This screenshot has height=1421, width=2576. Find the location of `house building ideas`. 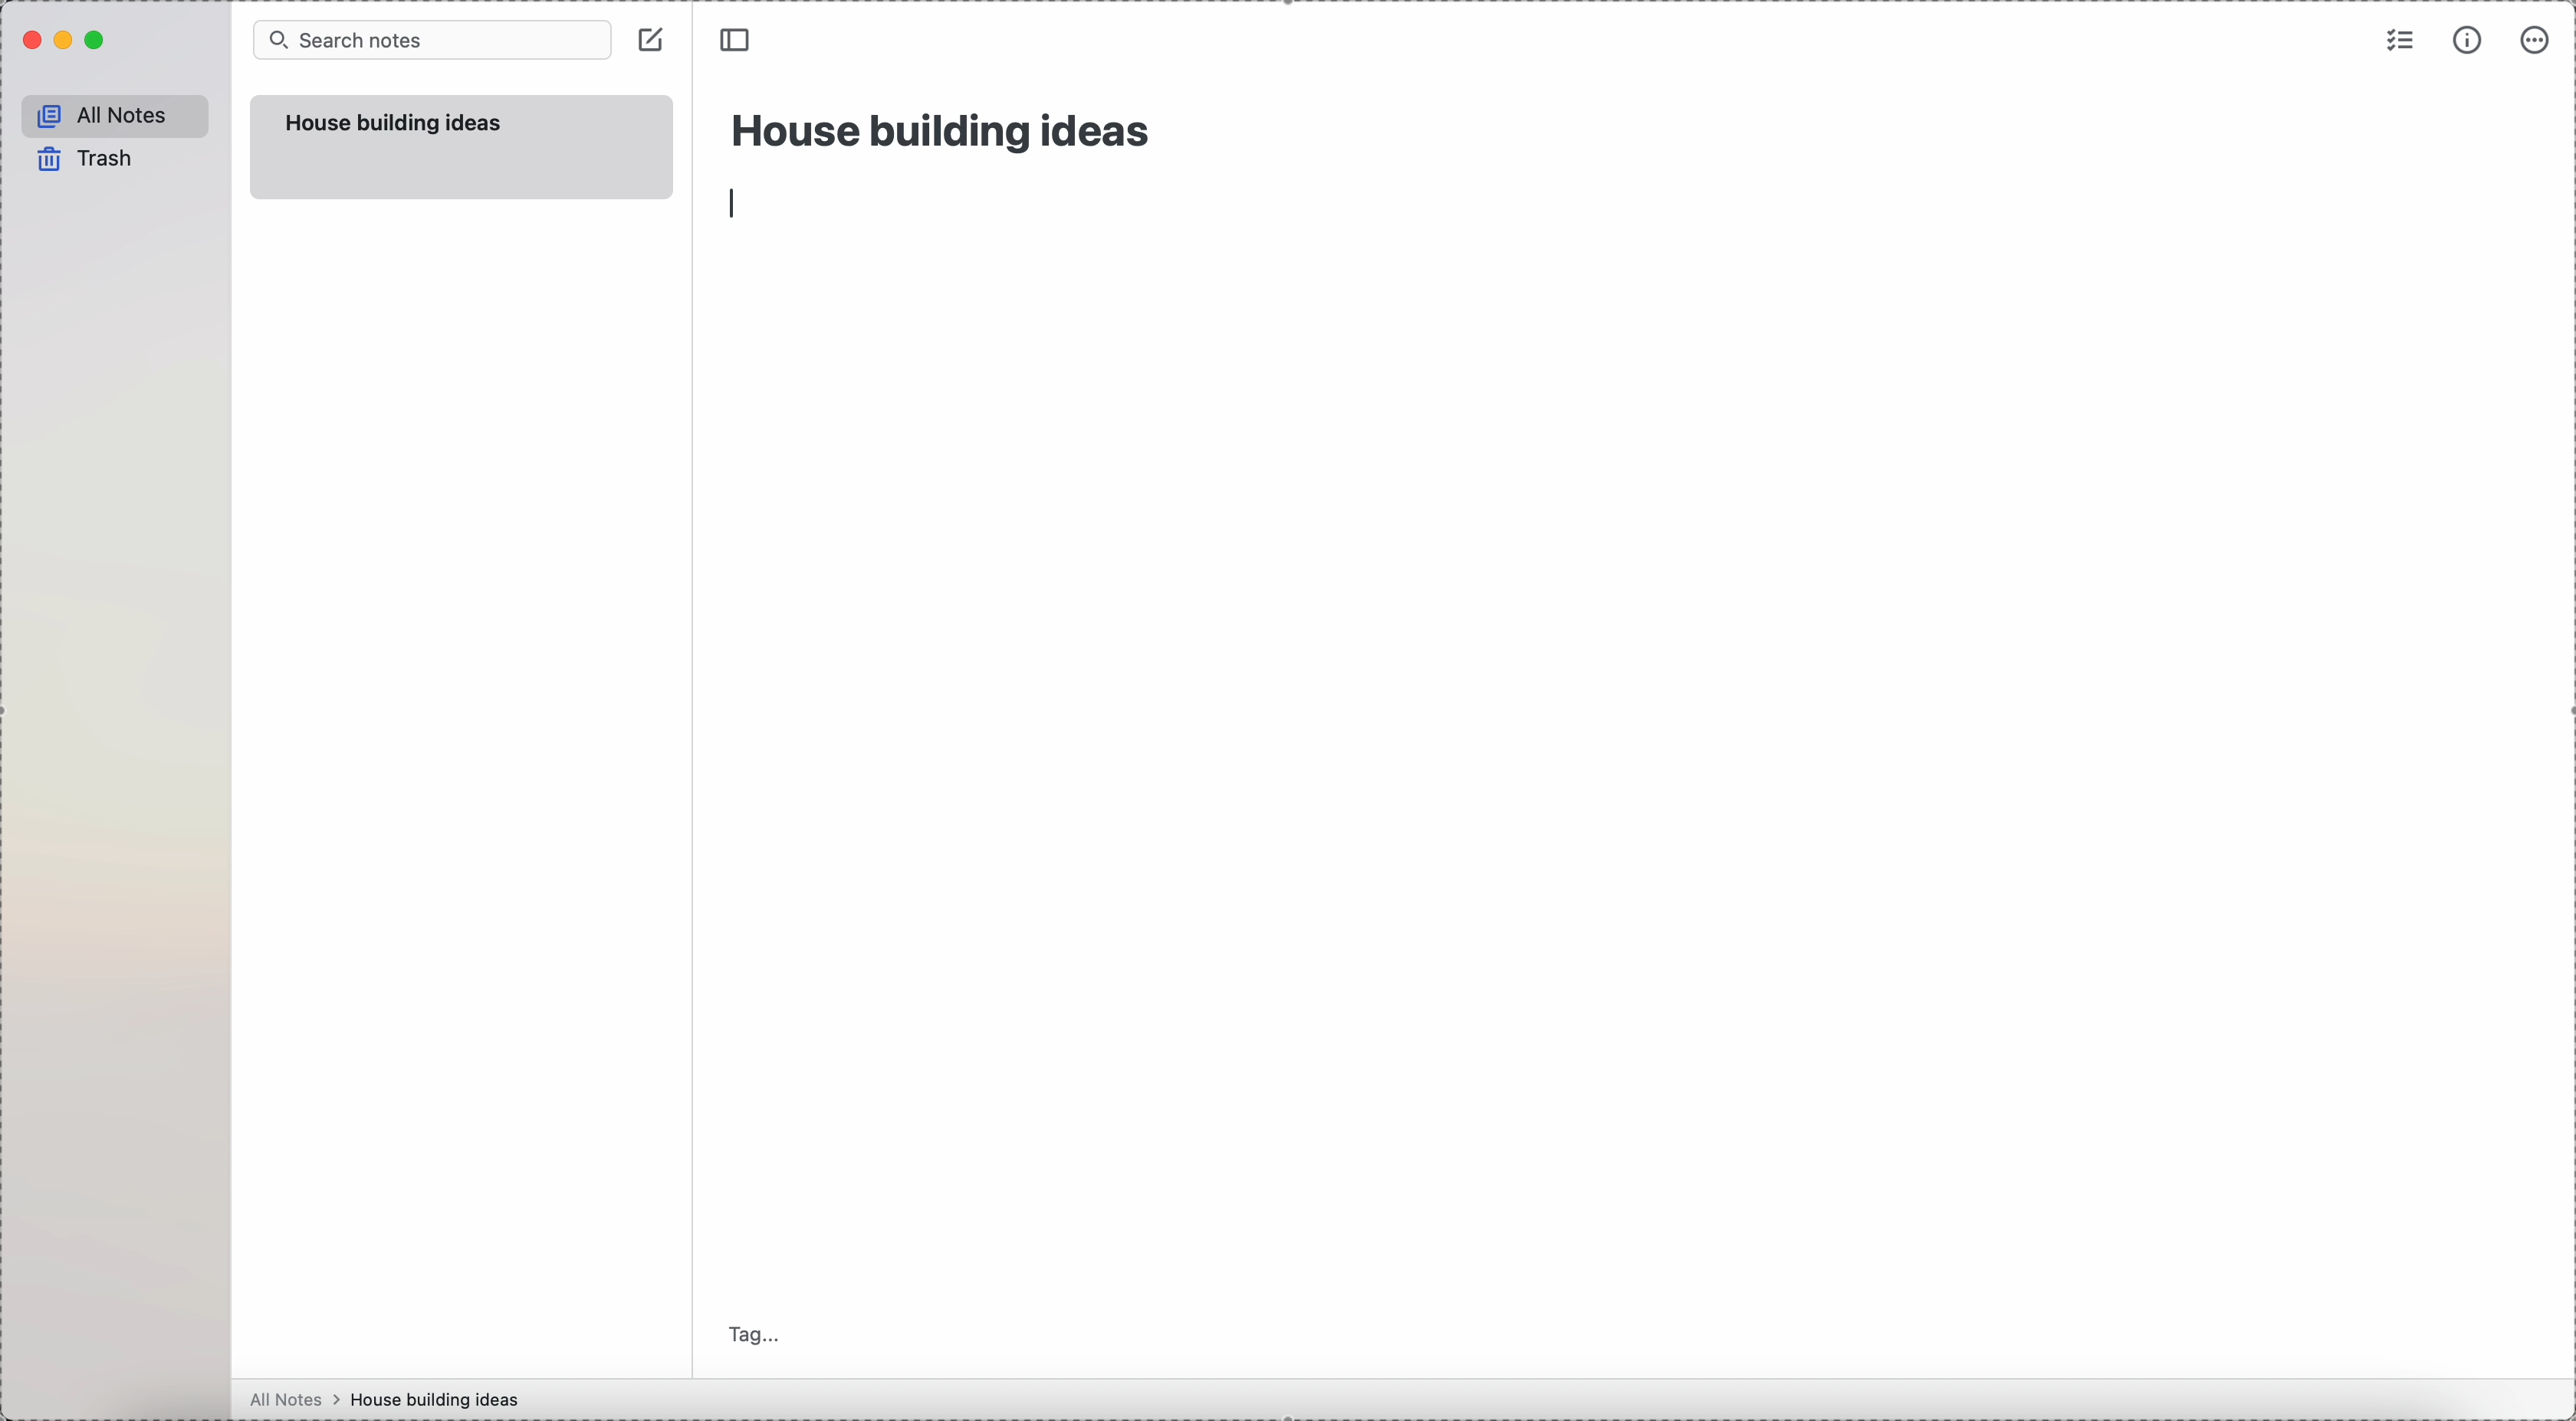

house building ideas is located at coordinates (441, 1399).